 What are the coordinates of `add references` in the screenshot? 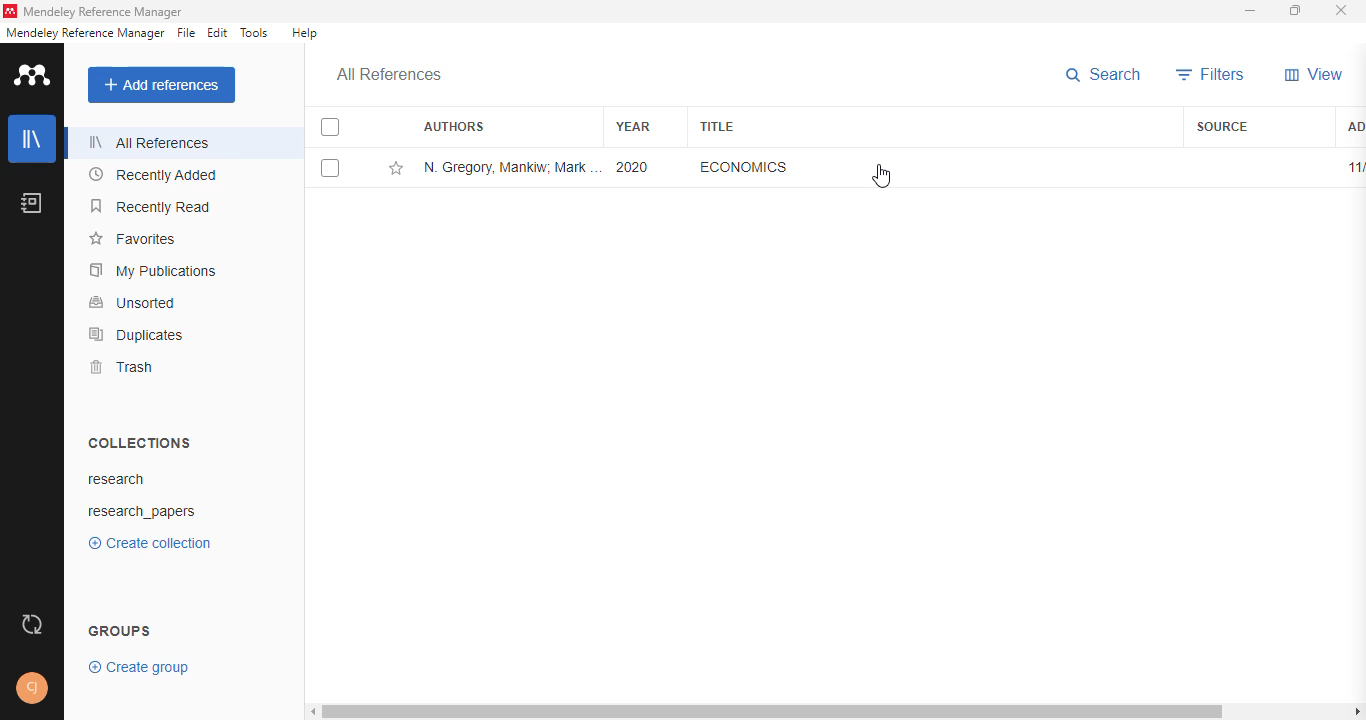 It's located at (162, 84).